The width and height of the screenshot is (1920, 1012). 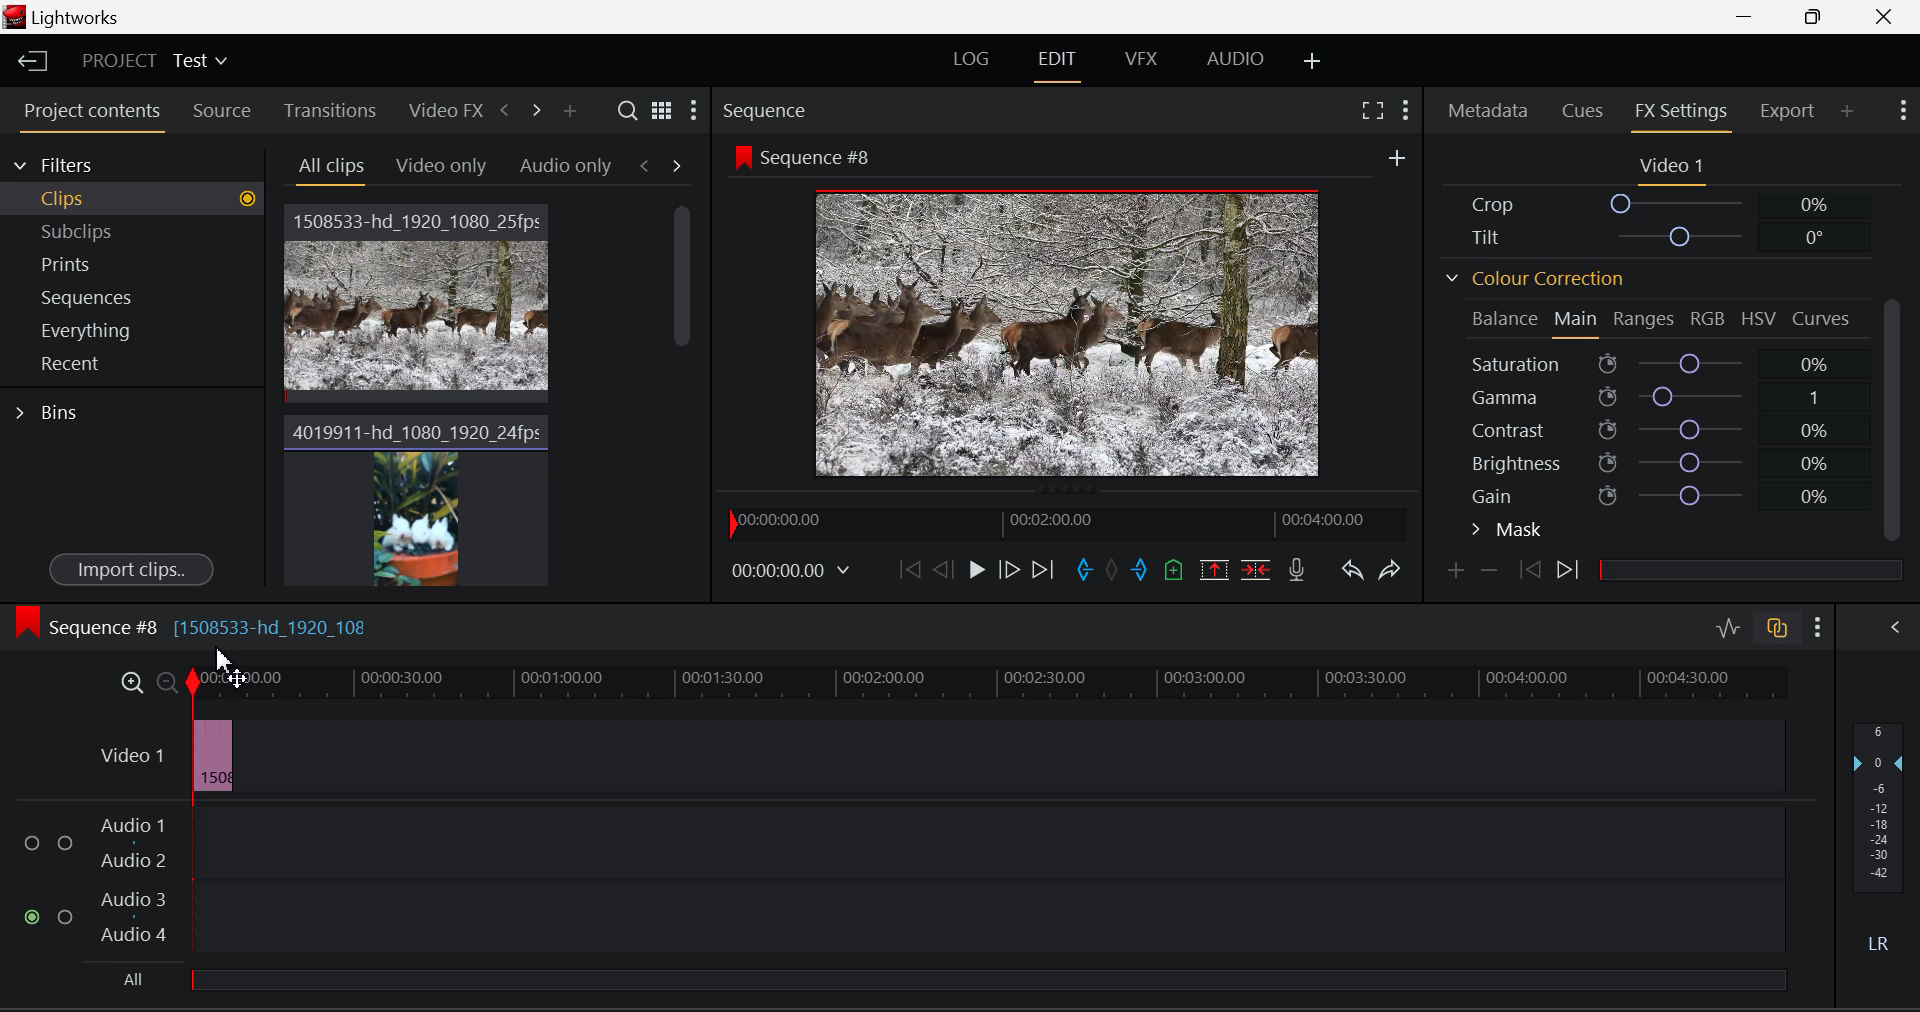 I want to click on Next Keyframe, so click(x=1570, y=570).